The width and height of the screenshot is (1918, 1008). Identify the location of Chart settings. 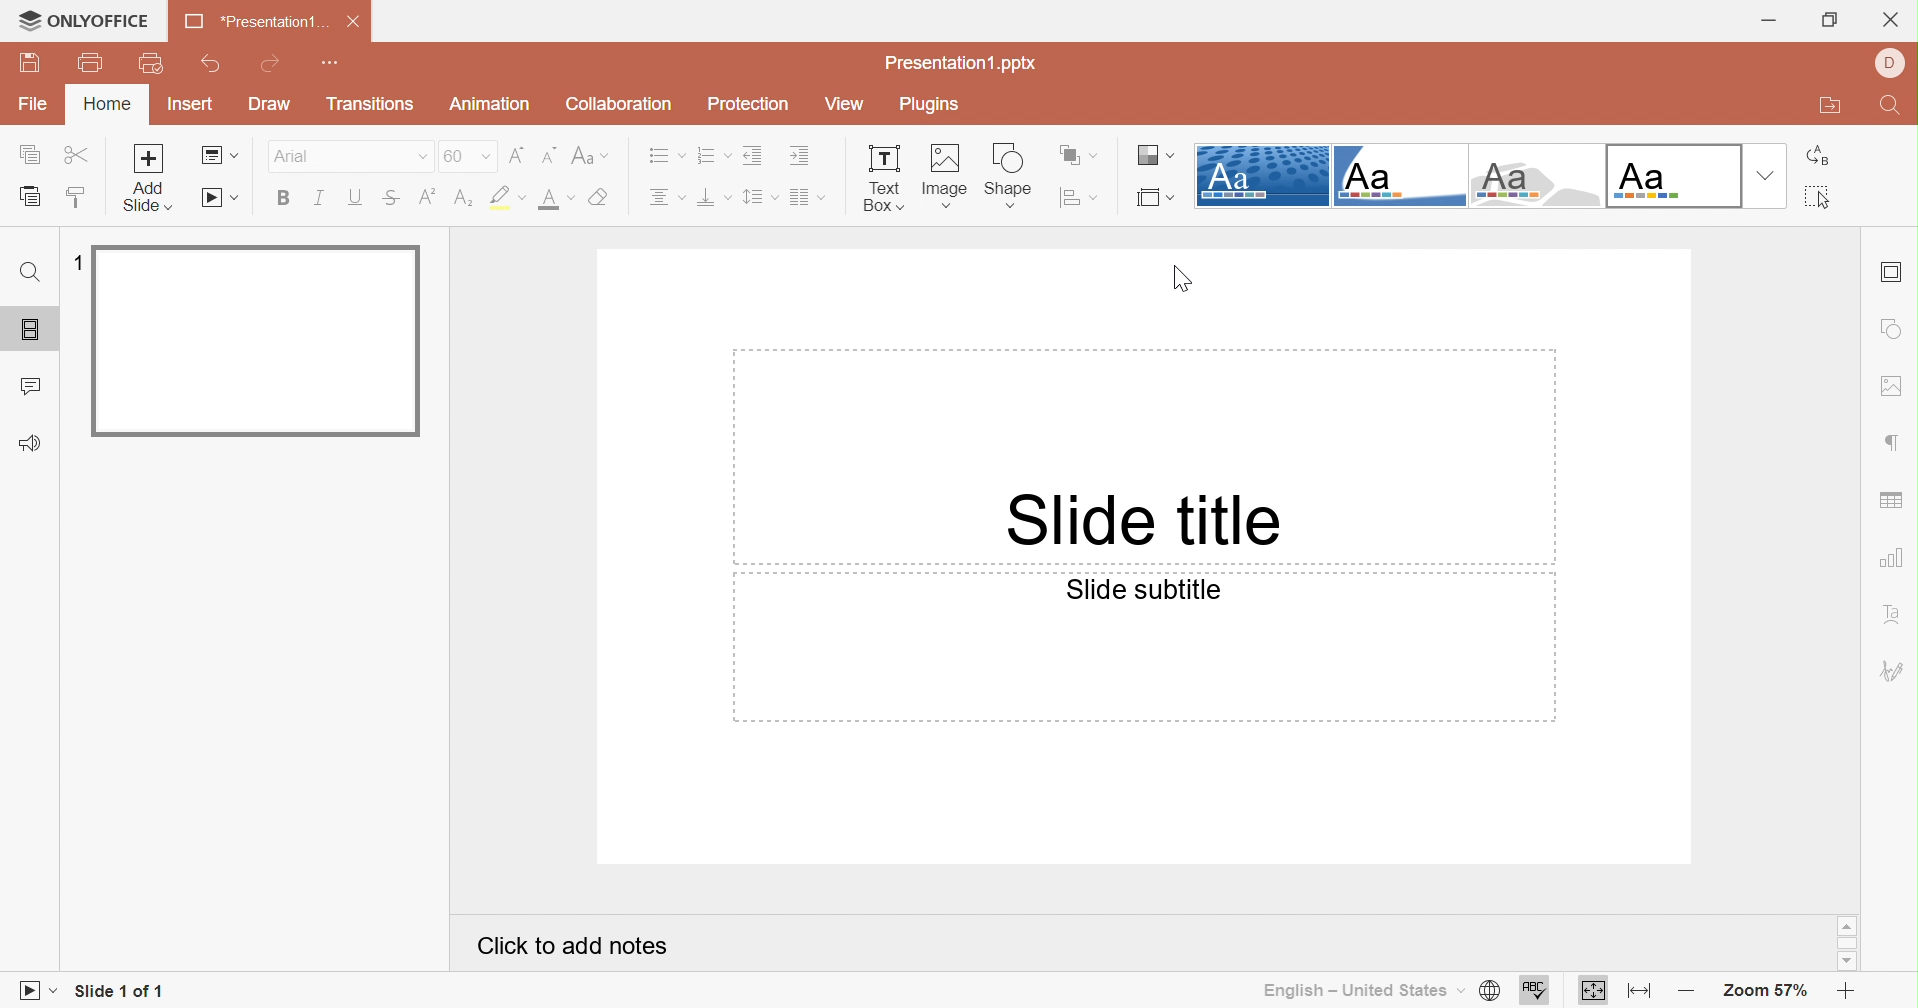
(1895, 557).